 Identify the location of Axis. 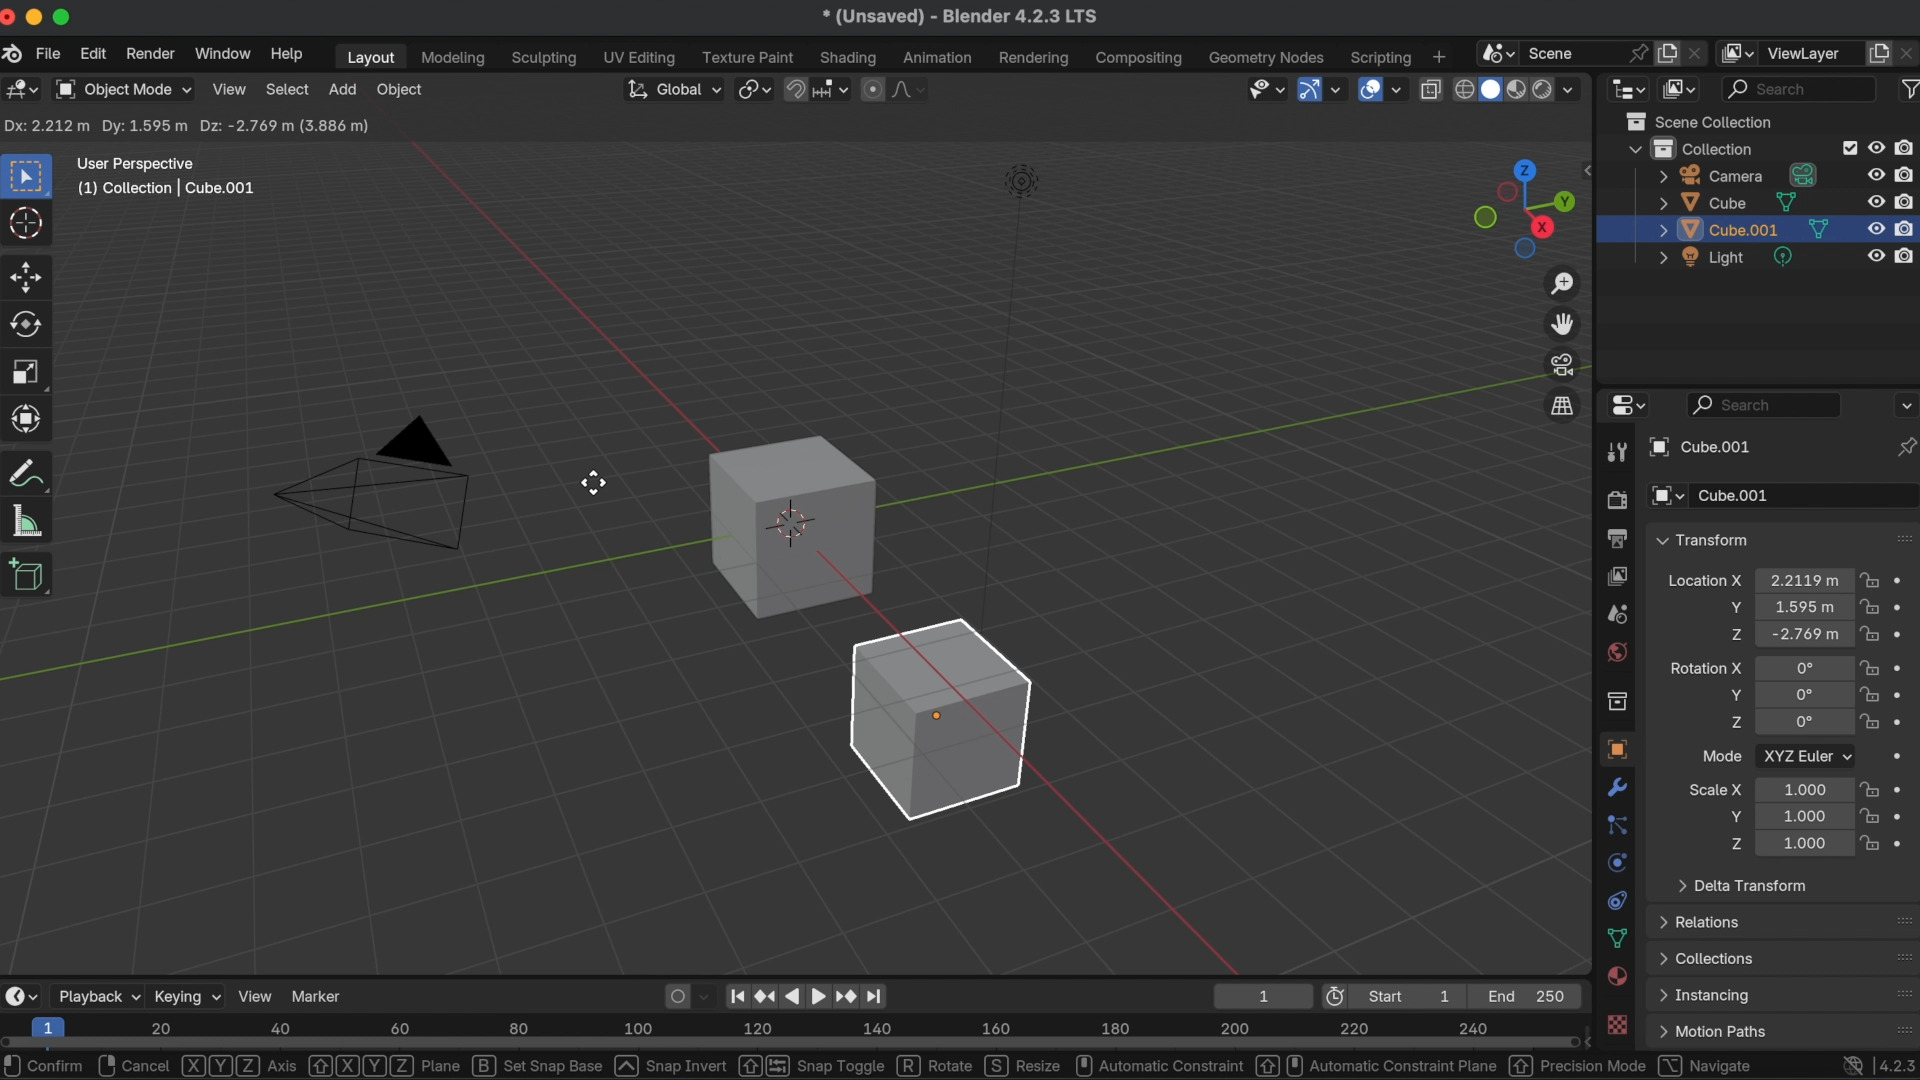
(240, 1066).